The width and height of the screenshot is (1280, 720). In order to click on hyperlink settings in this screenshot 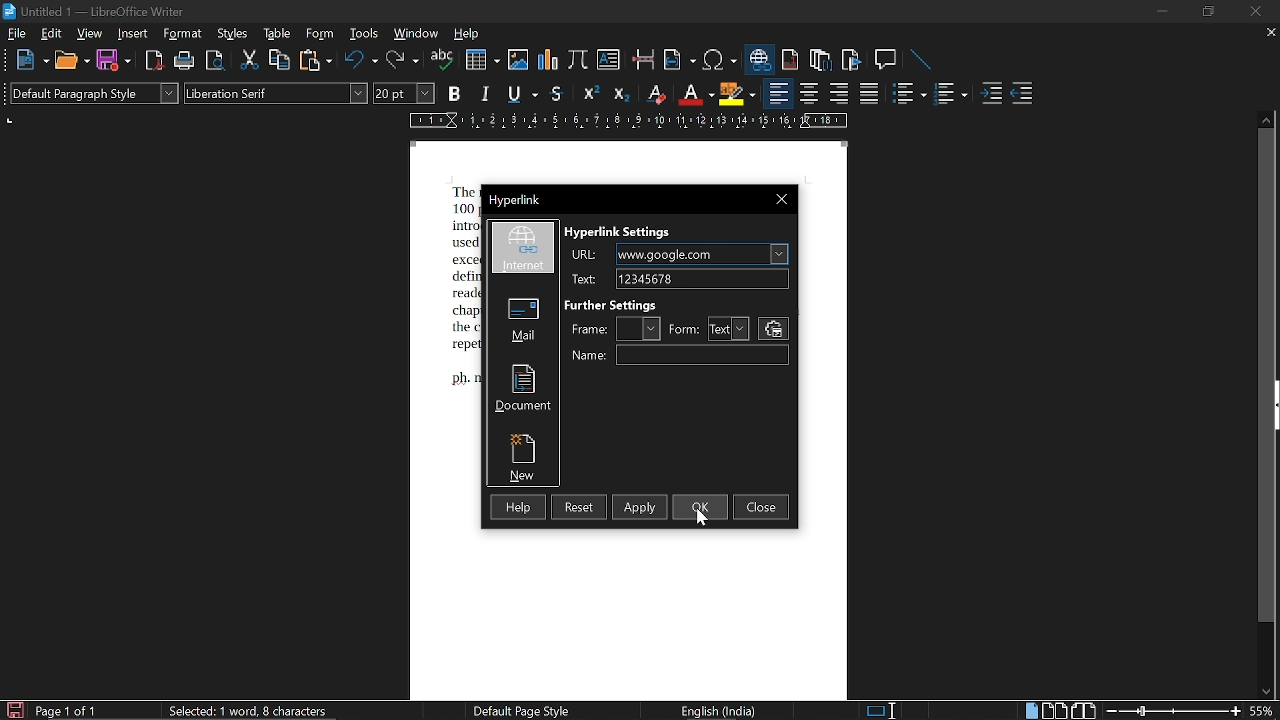, I will do `click(618, 231)`.